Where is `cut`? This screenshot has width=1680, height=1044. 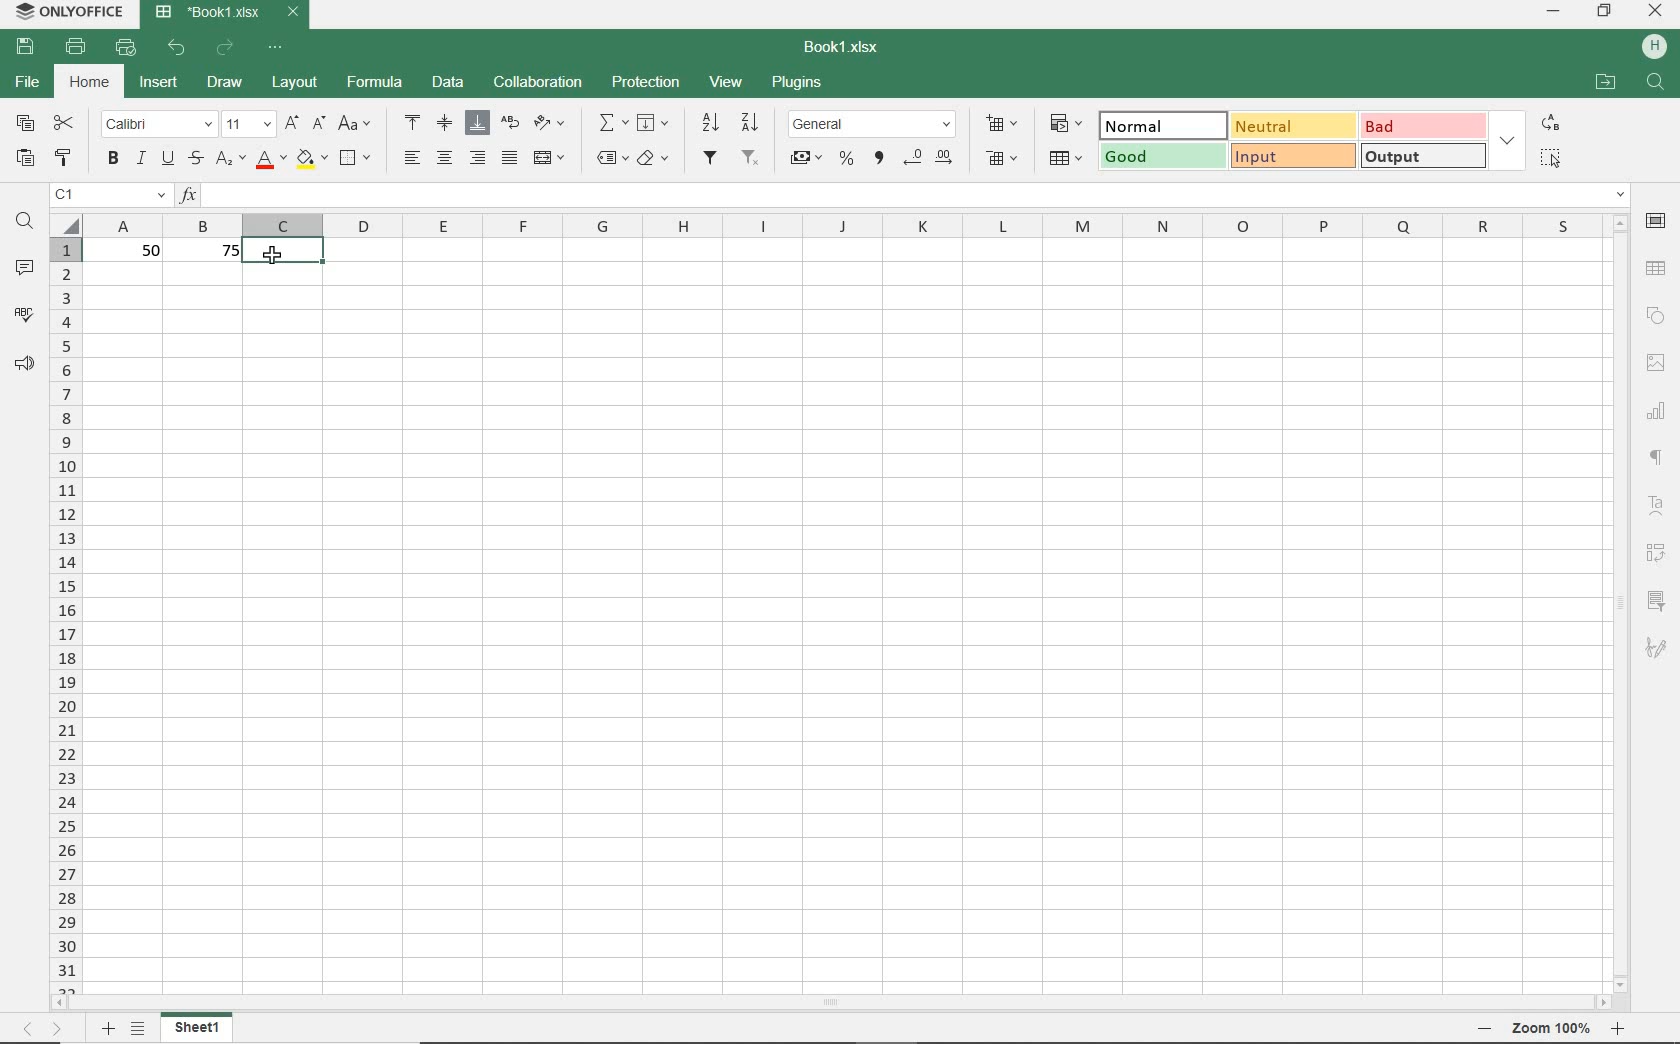 cut is located at coordinates (65, 124).